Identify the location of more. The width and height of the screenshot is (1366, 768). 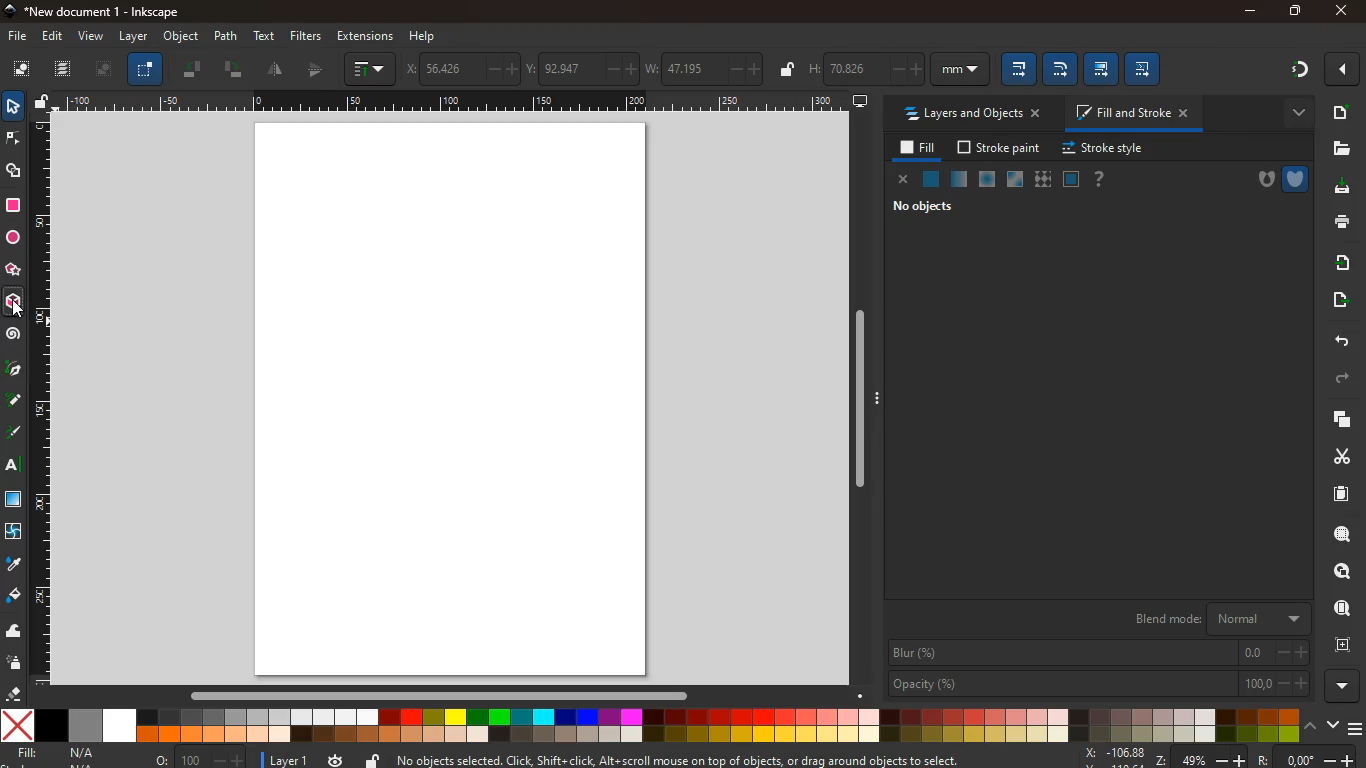
(1342, 69).